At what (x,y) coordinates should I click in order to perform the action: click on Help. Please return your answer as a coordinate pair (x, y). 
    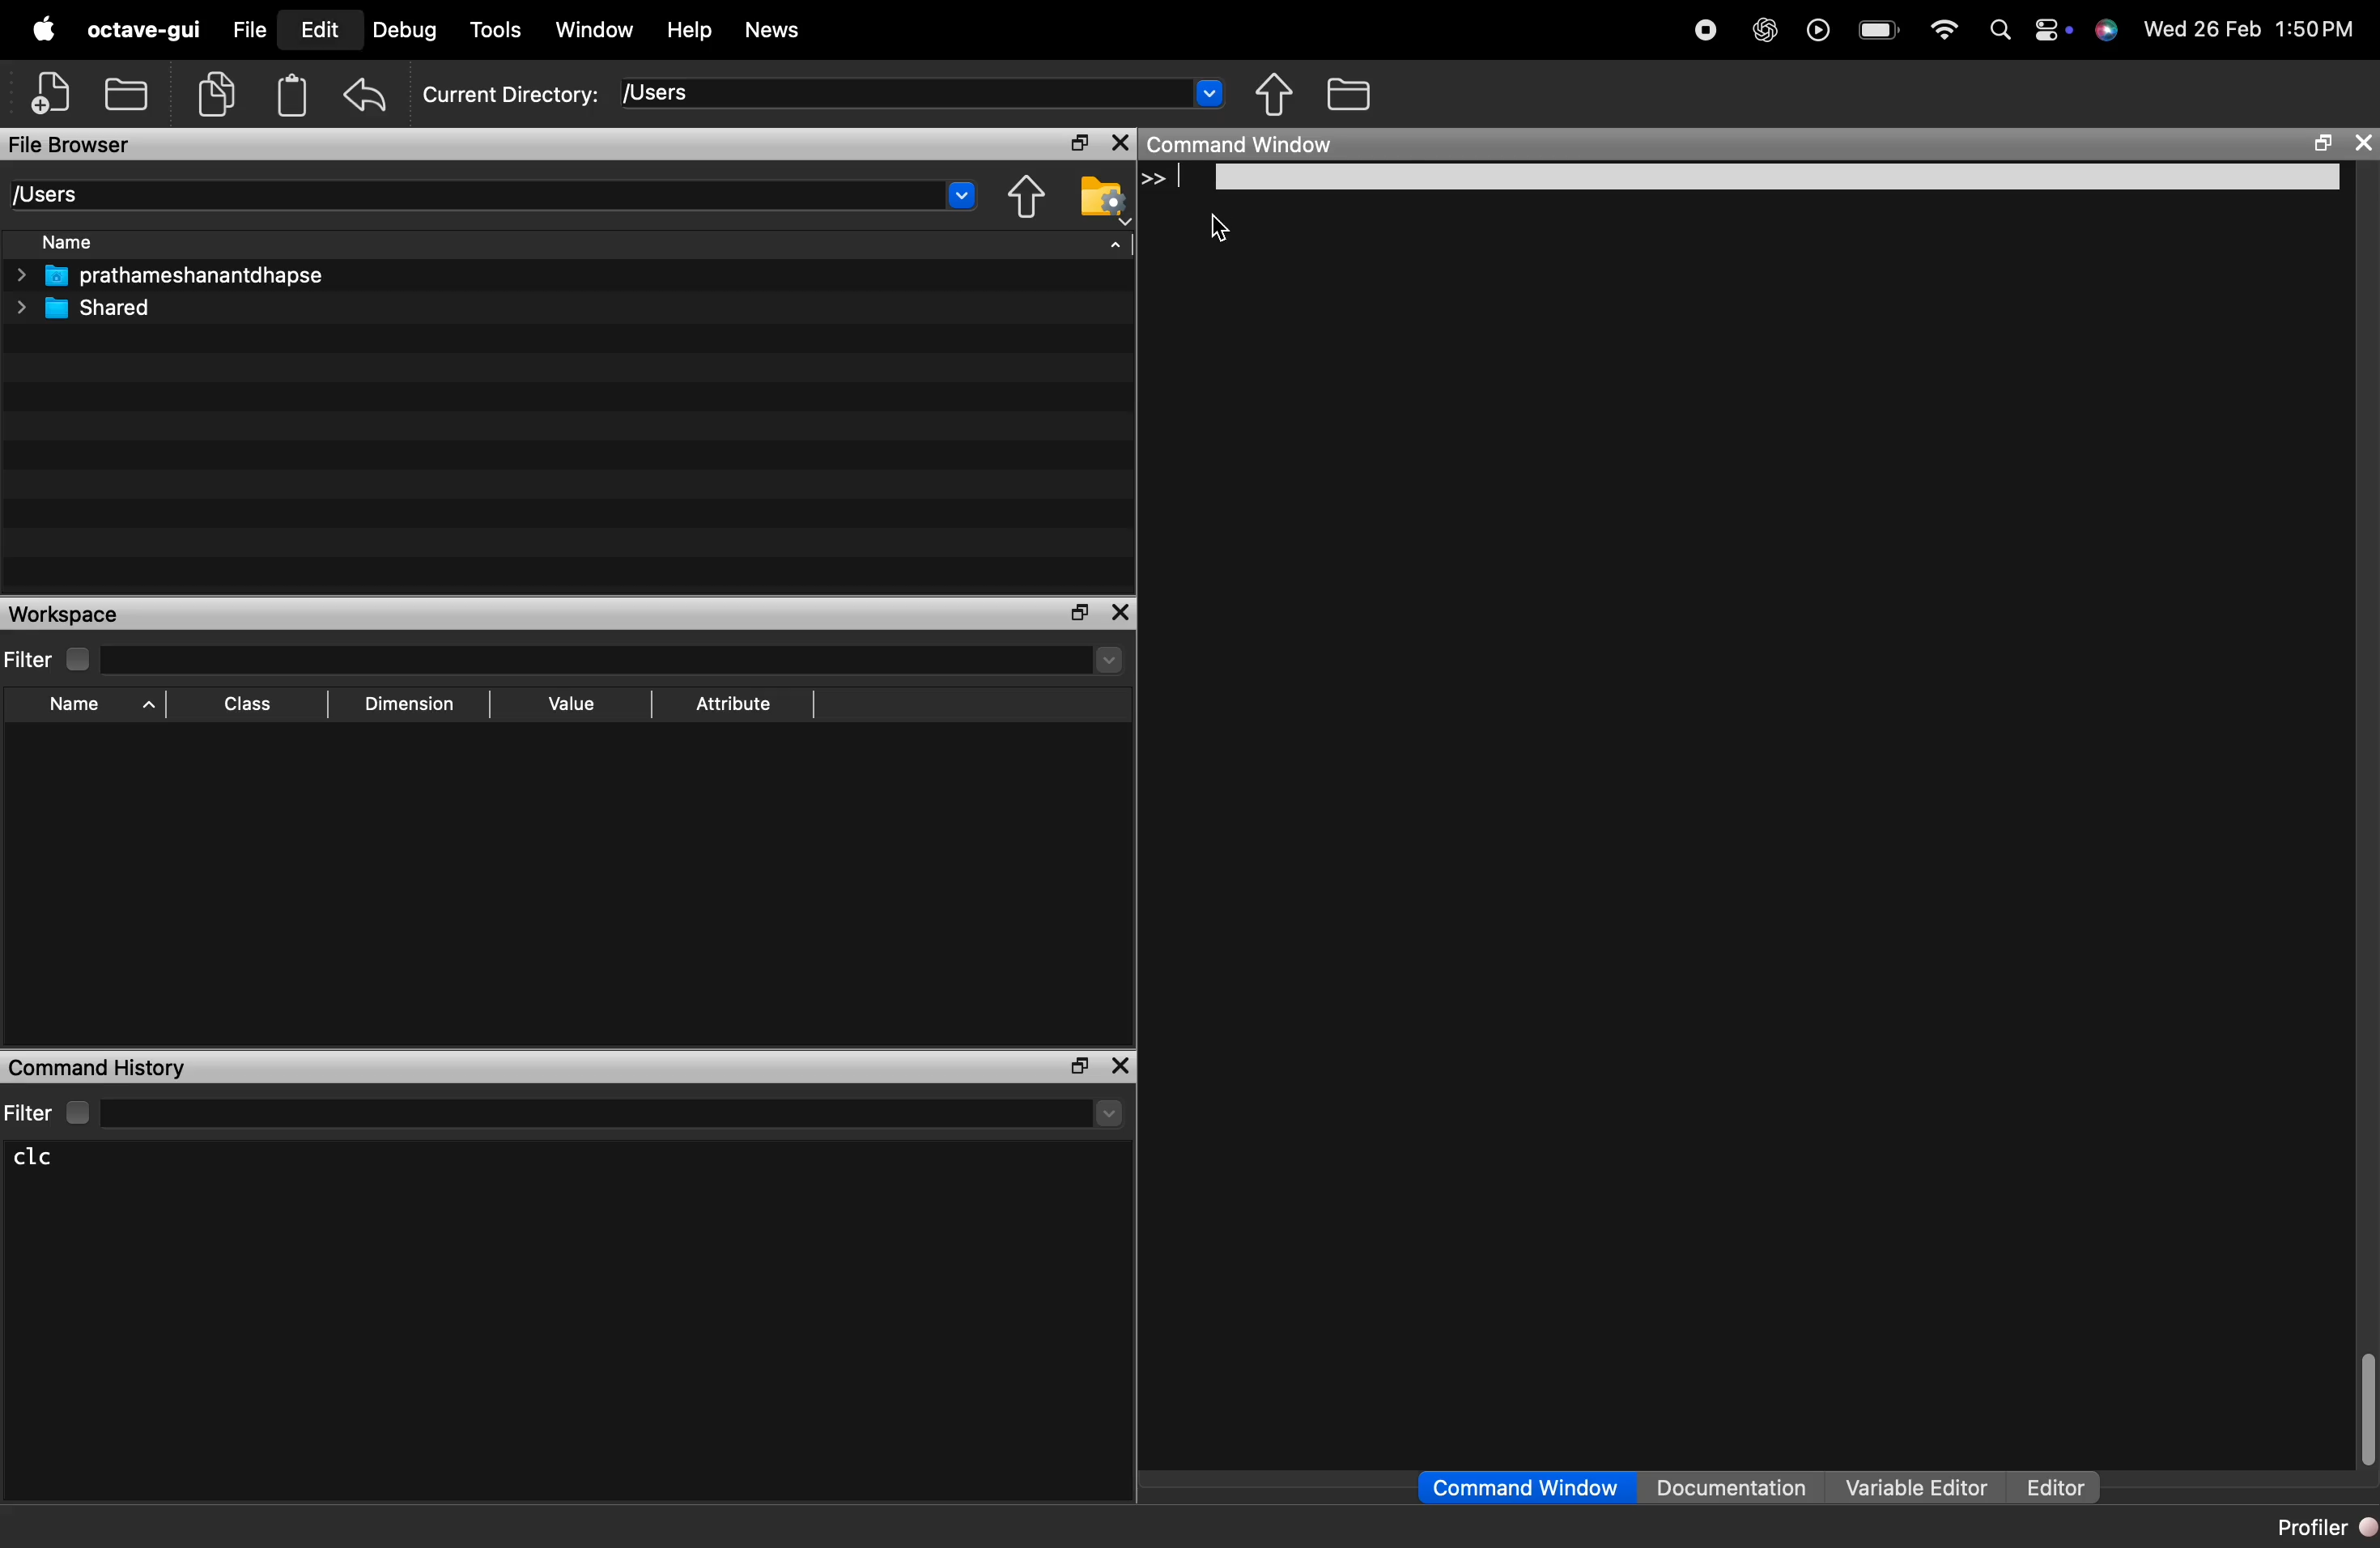
    Looking at the image, I should click on (689, 30).